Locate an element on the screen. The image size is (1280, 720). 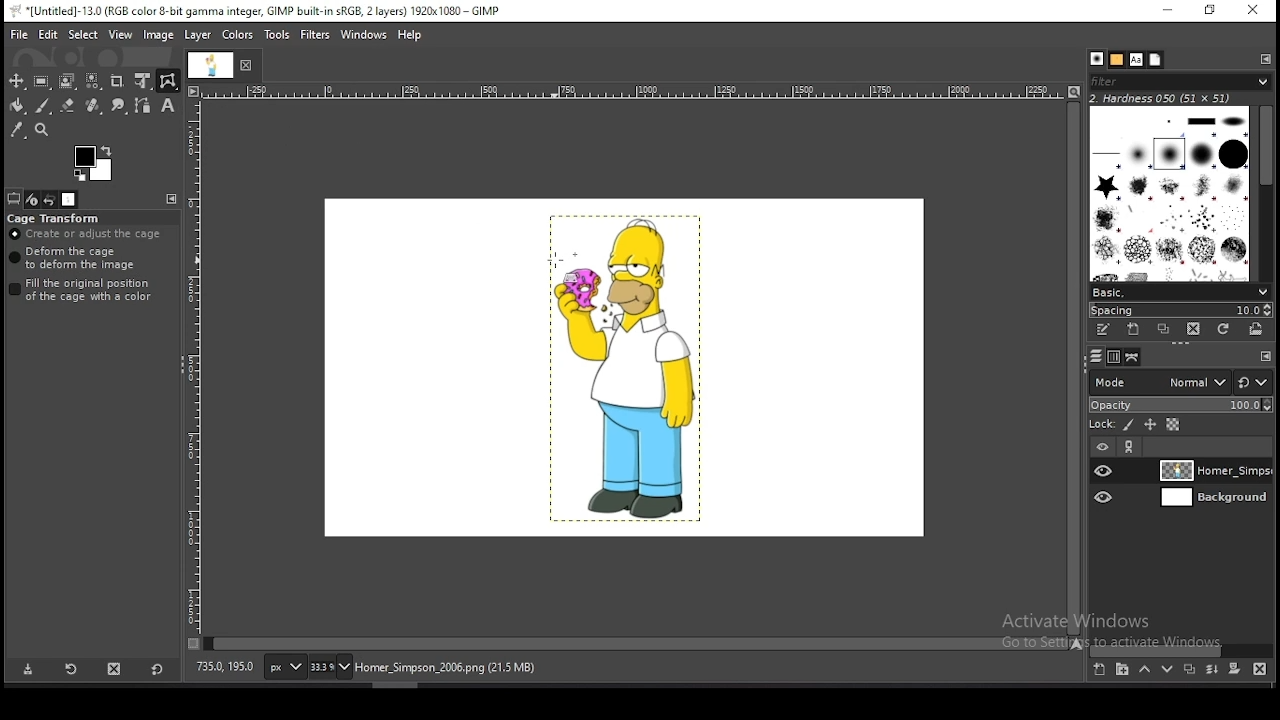
paths tool is located at coordinates (142, 105).